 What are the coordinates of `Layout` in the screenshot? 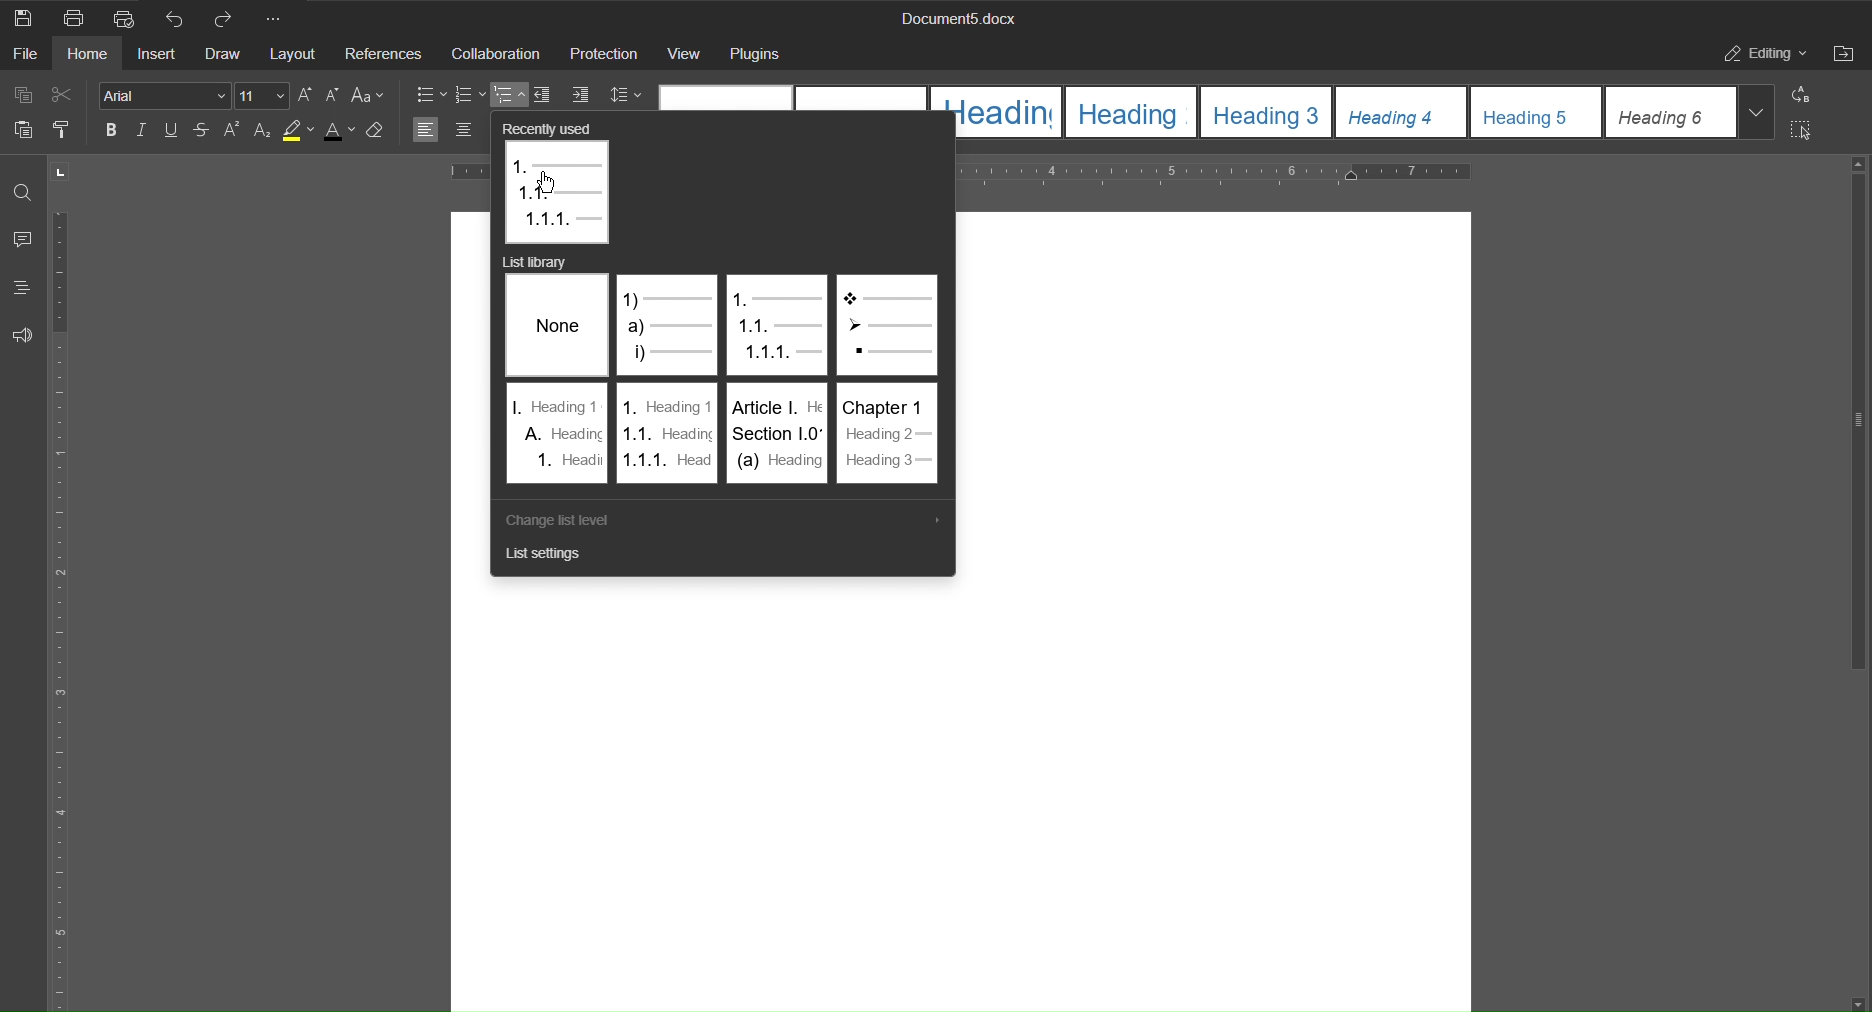 It's located at (298, 56).